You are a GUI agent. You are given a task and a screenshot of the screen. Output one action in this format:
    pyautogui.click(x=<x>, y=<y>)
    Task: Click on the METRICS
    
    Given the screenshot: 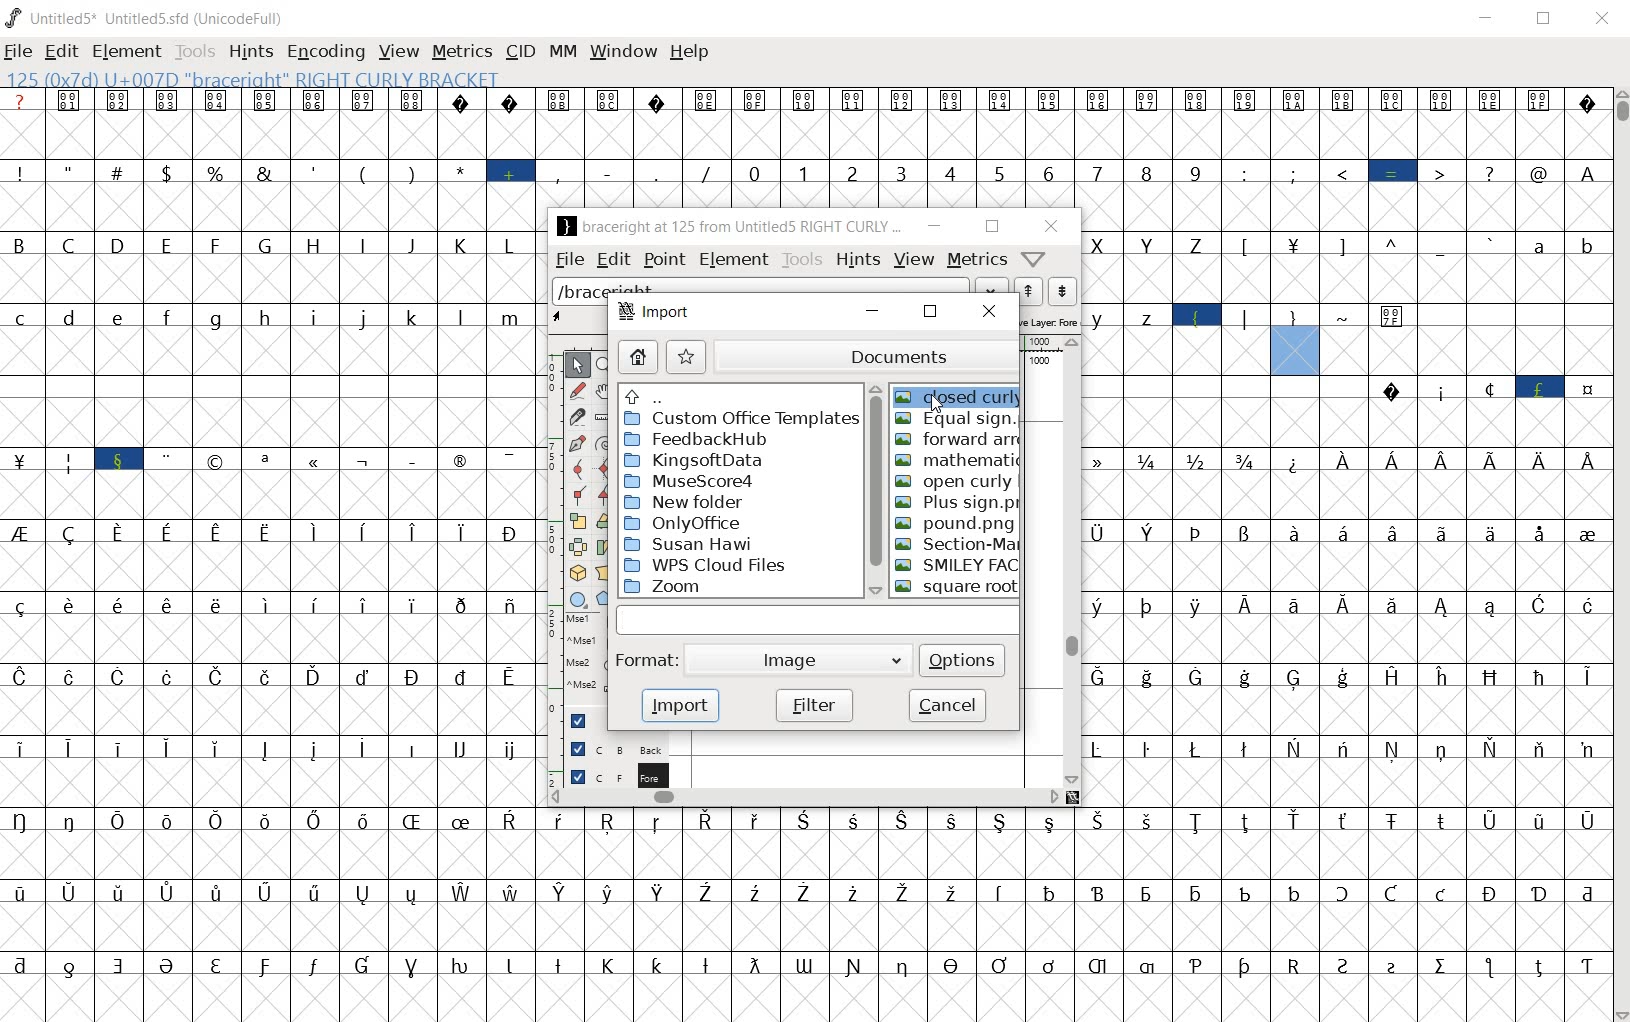 What is the action you would take?
    pyautogui.click(x=461, y=53)
    